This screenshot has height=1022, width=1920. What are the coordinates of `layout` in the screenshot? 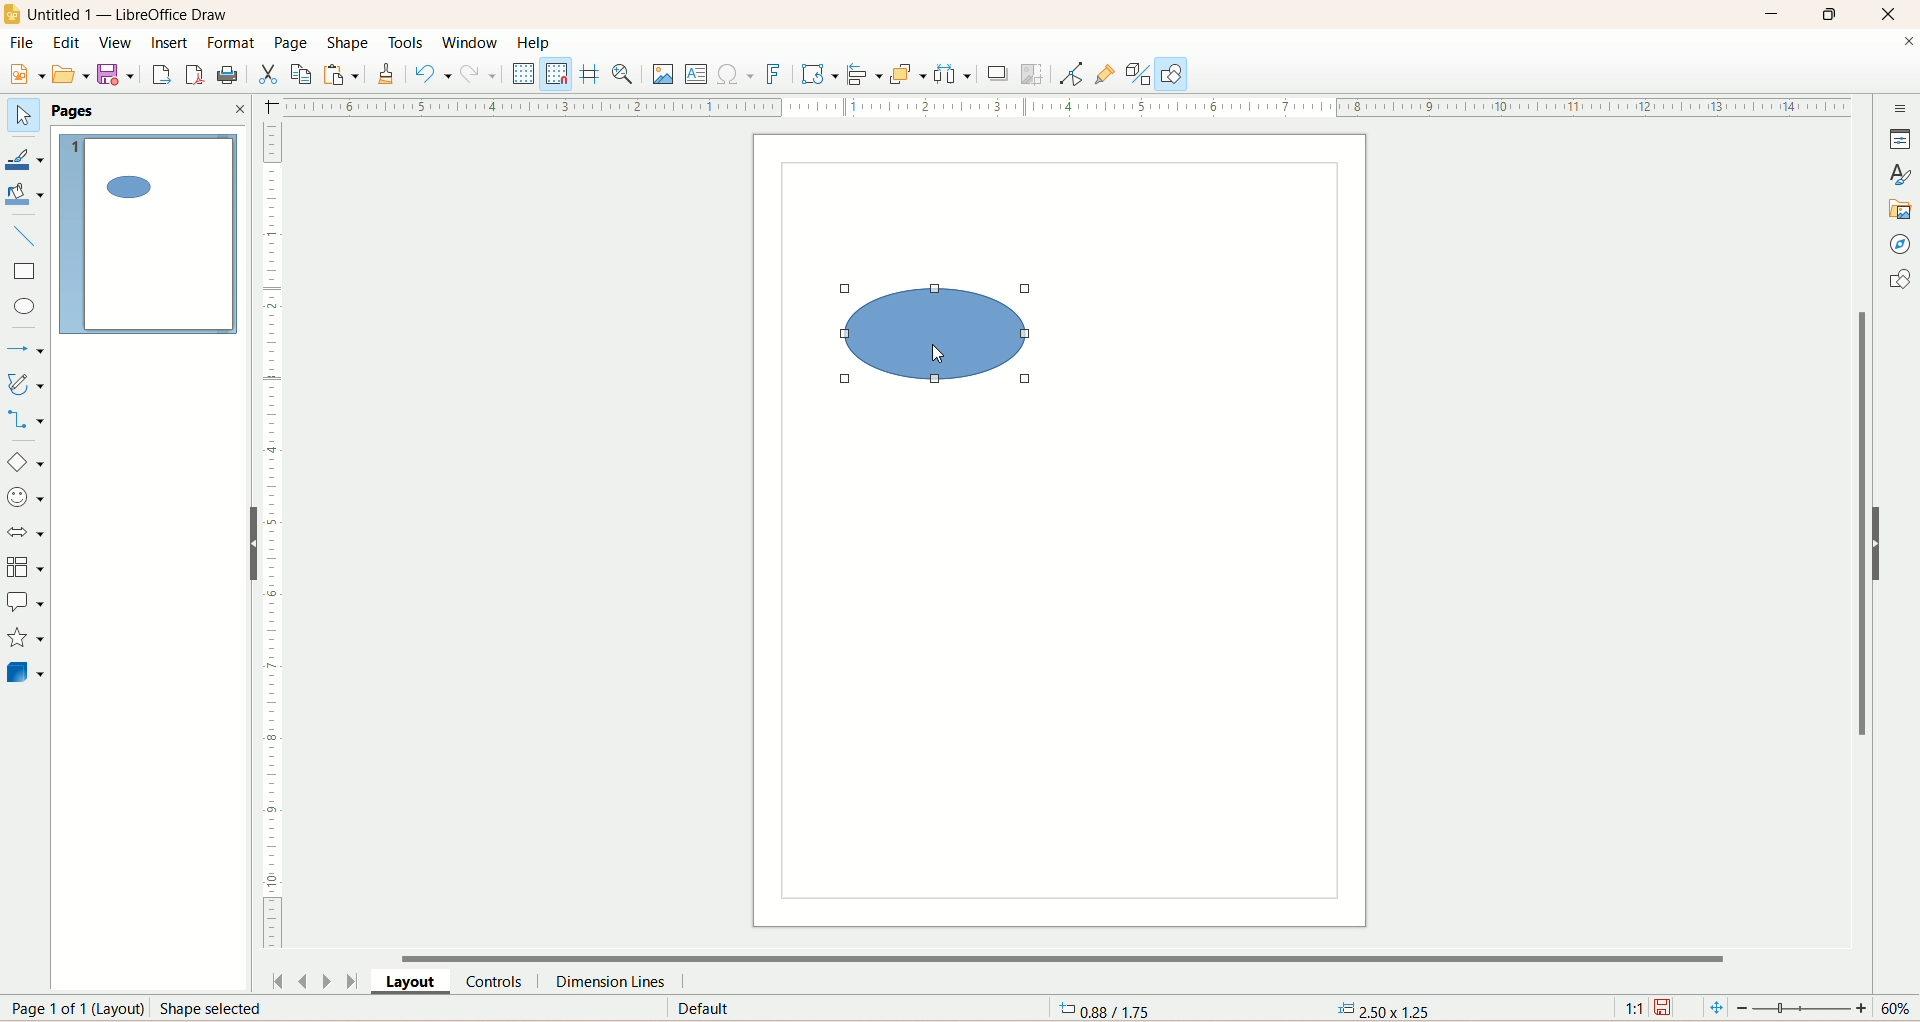 It's located at (415, 980).